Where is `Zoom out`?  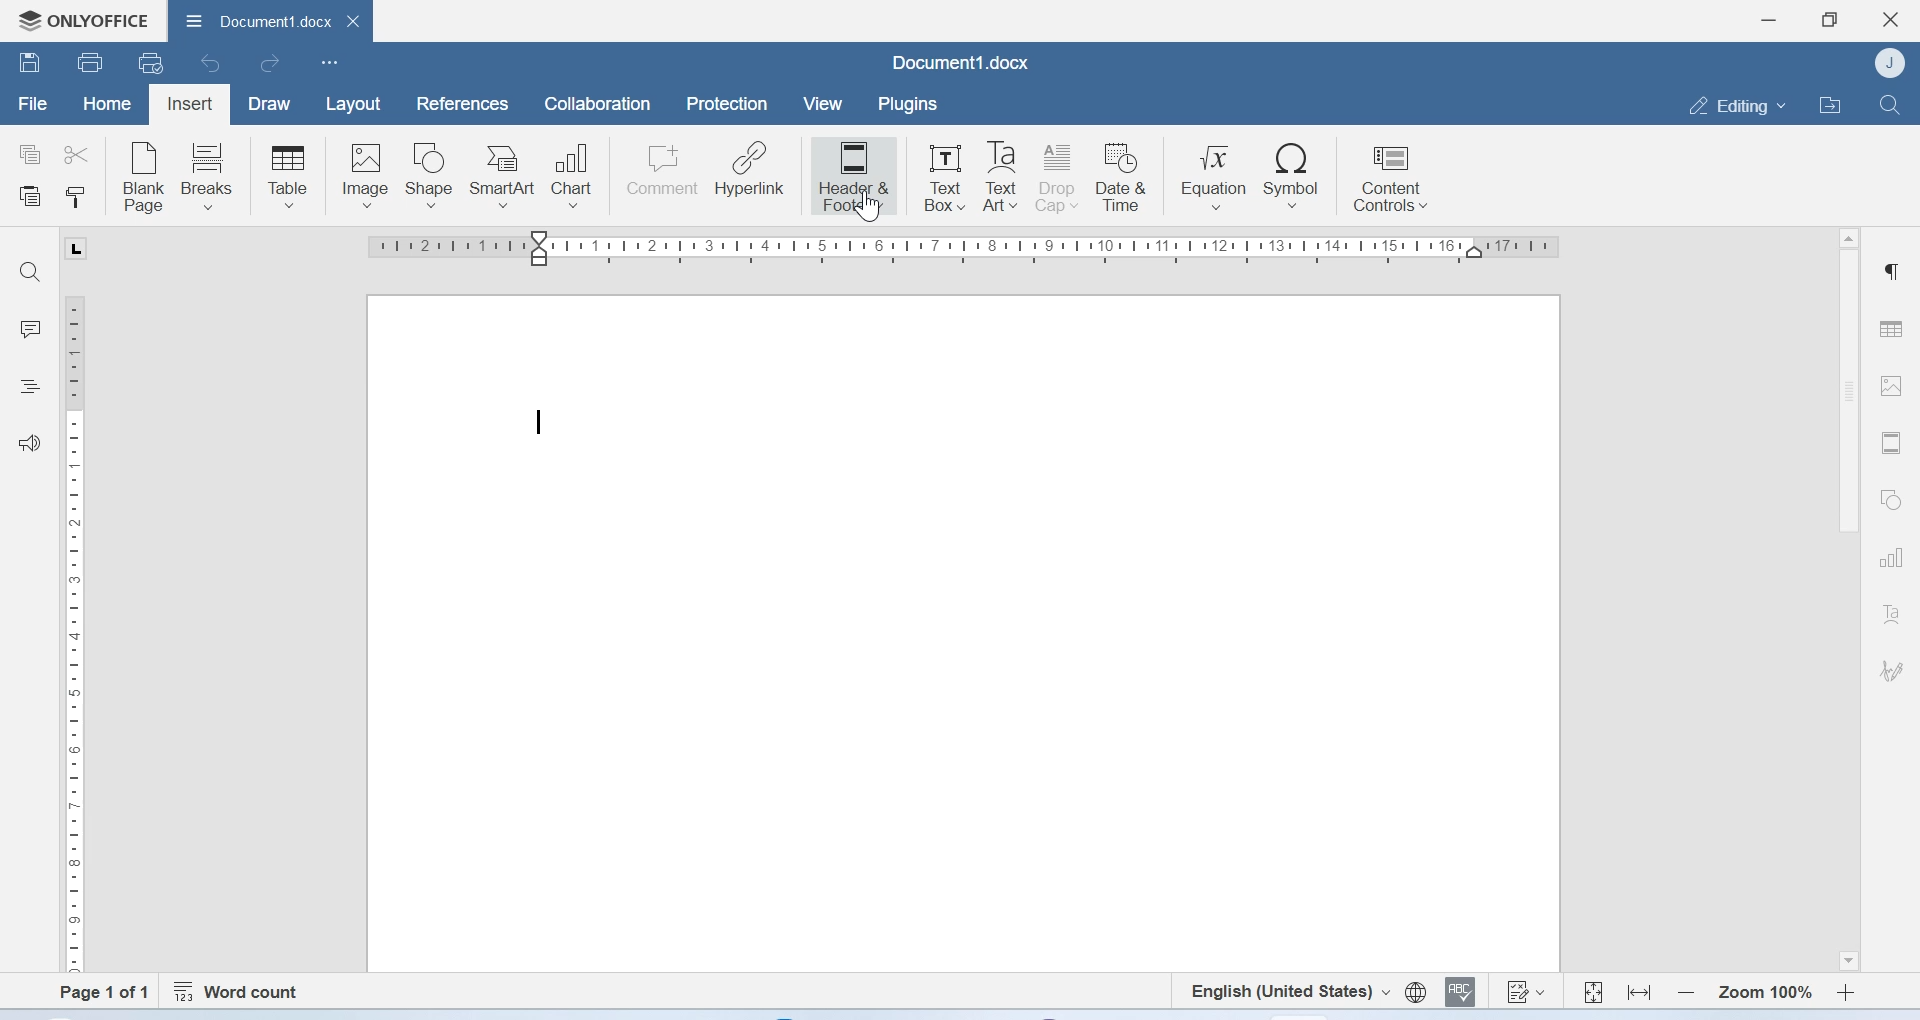
Zoom out is located at coordinates (1685, 991).